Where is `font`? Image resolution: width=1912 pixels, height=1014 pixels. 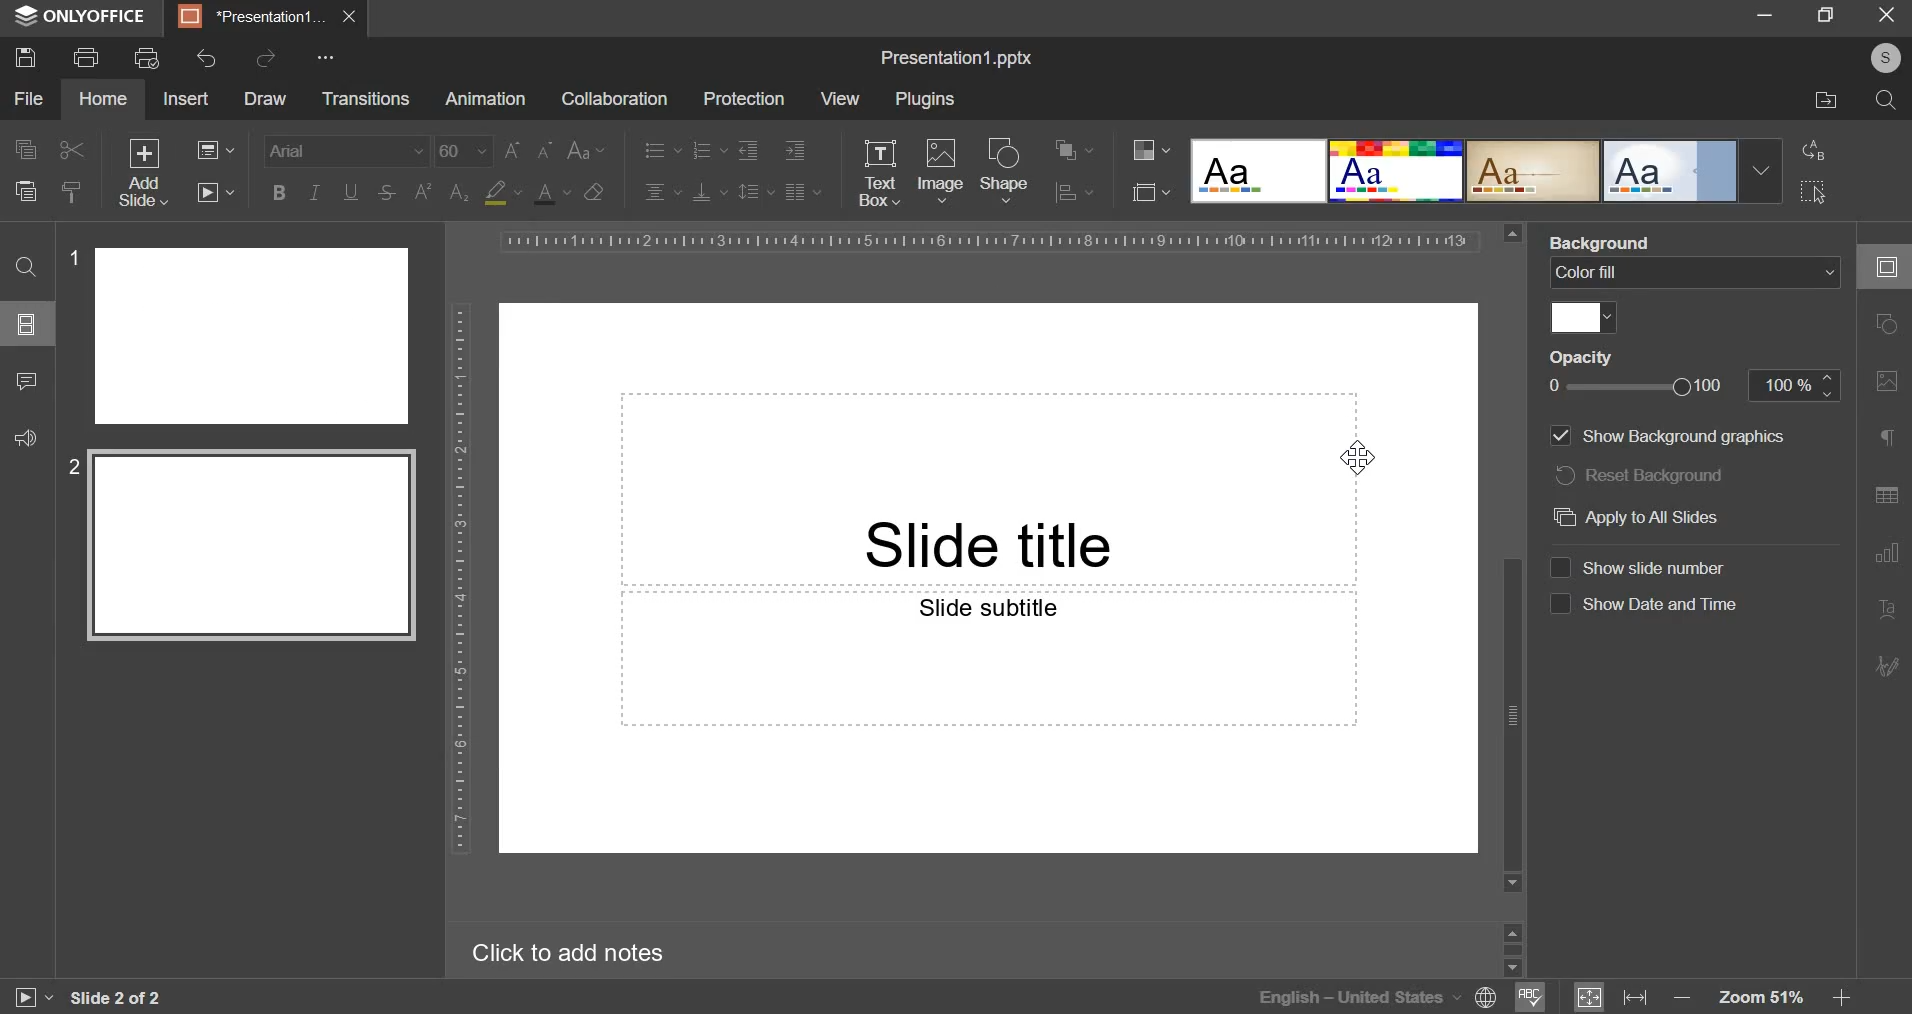
font is located at coordinates (348, 149).